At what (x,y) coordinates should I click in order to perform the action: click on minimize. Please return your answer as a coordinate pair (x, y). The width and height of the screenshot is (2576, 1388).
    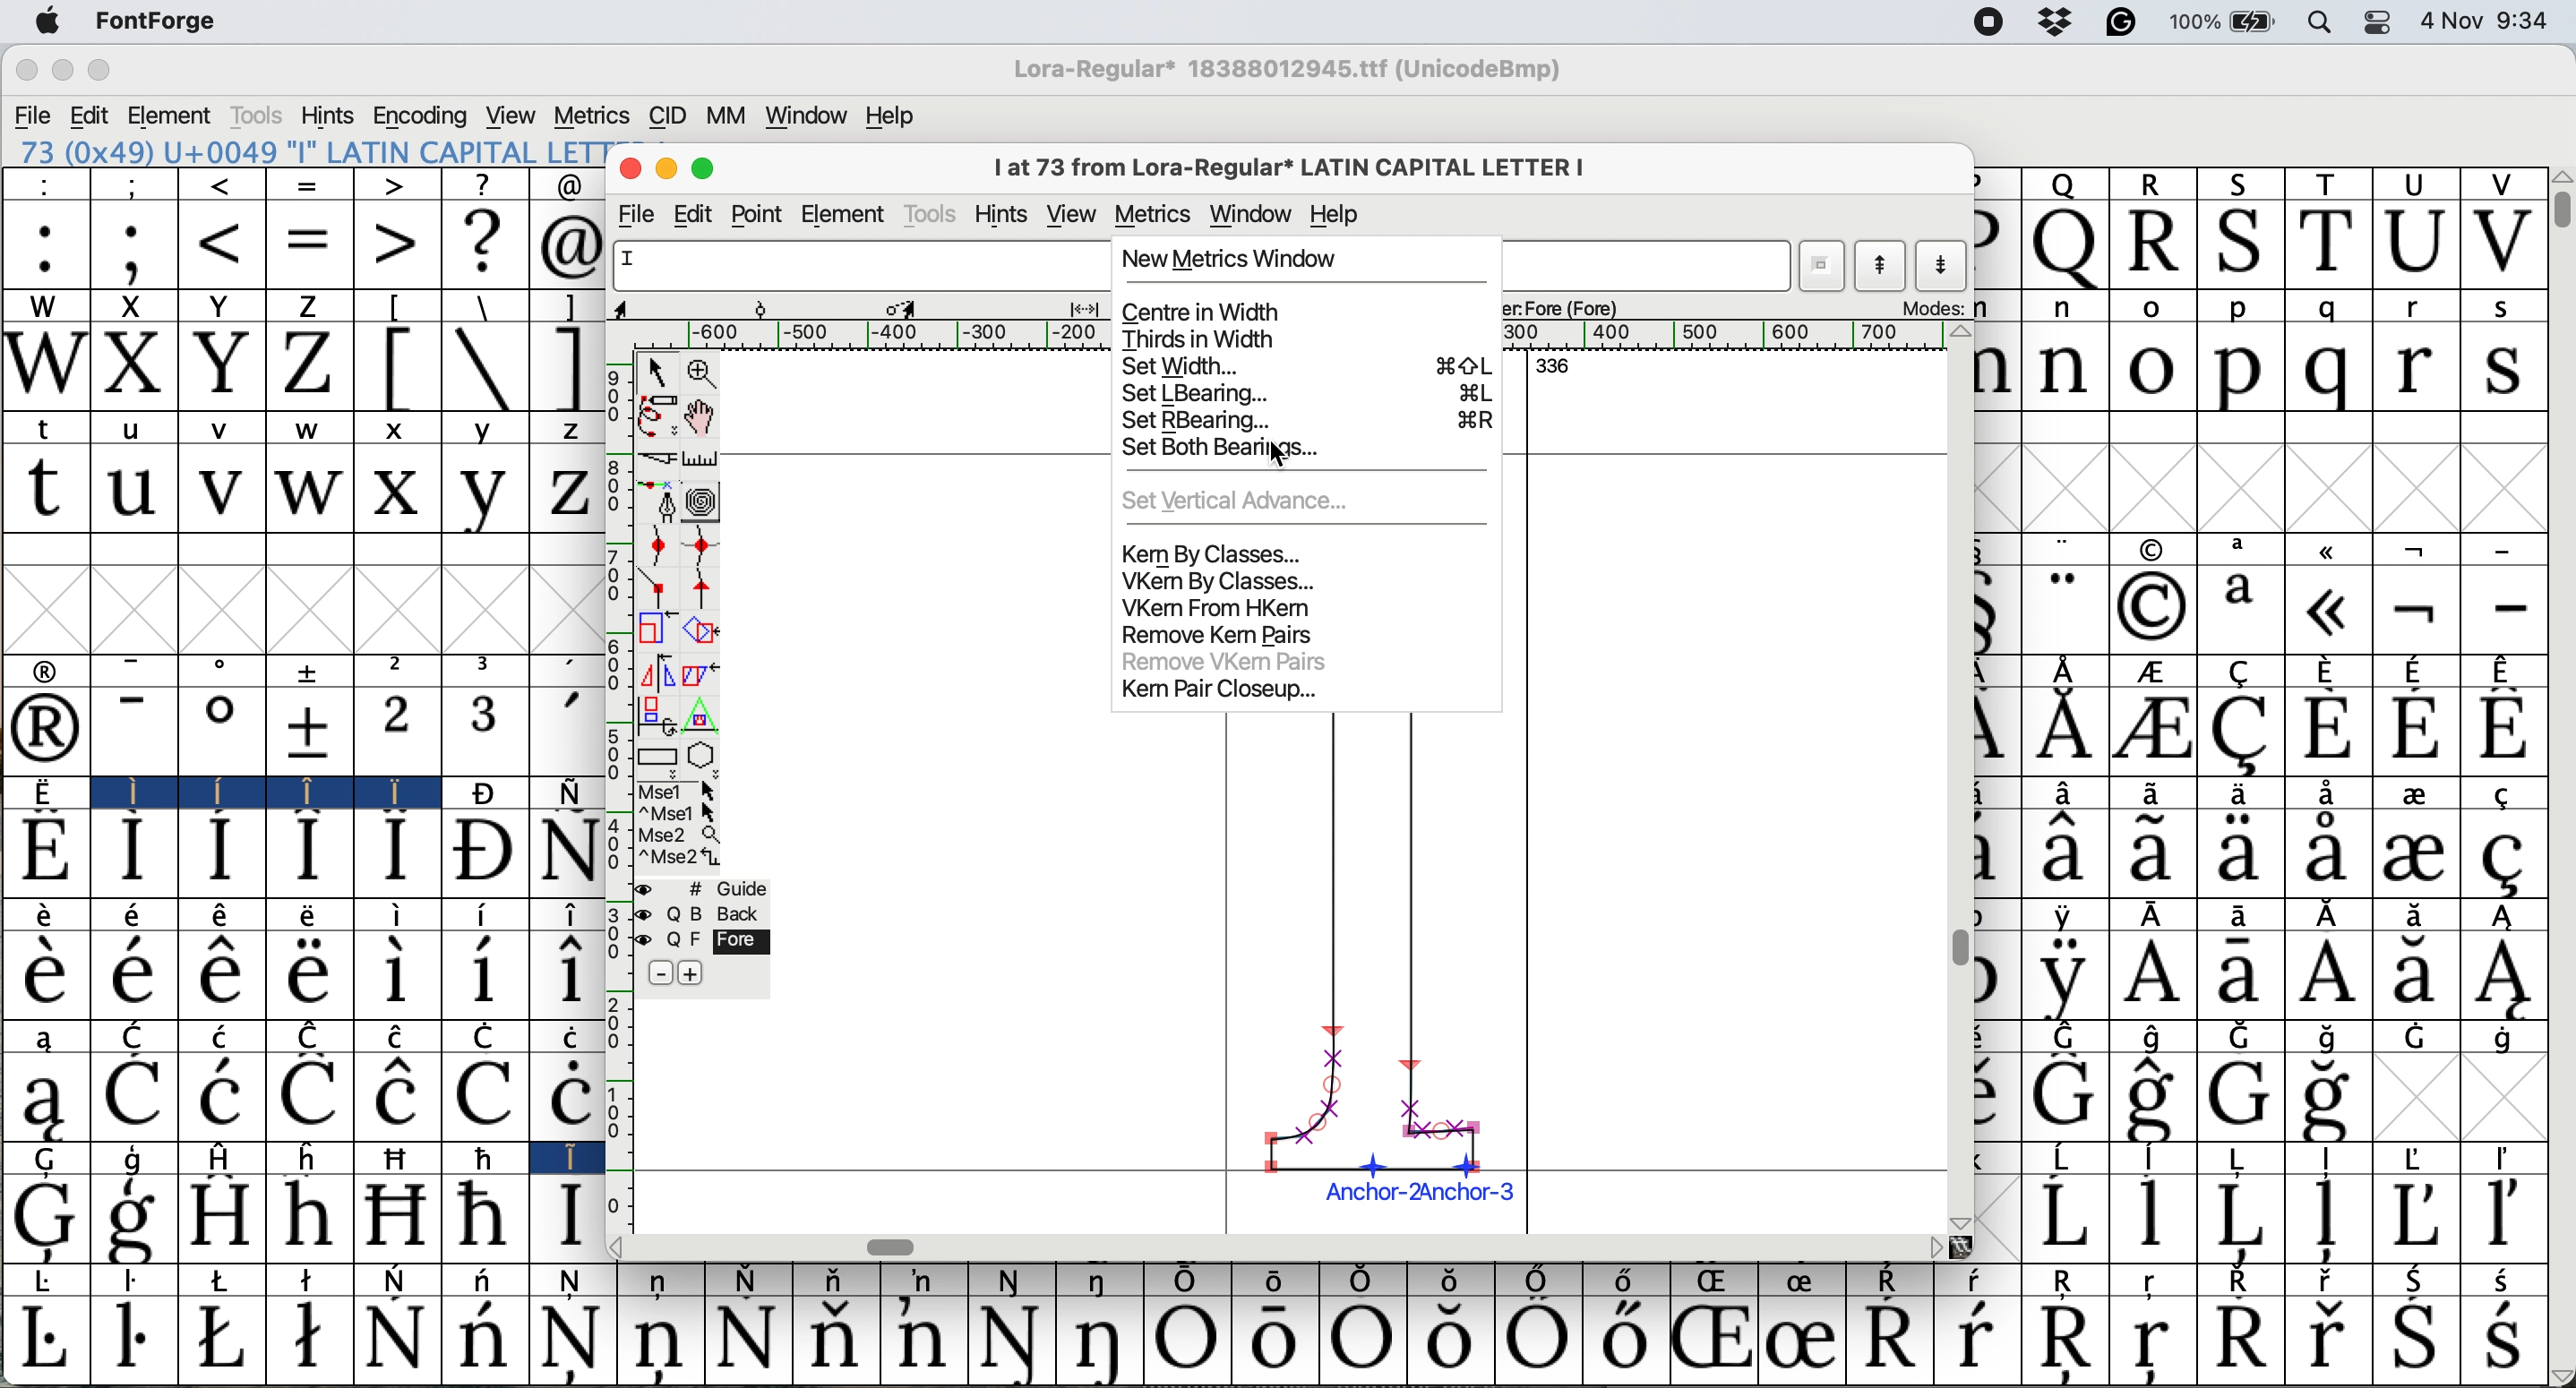
    Looking at the image, I should click on (60, 69).